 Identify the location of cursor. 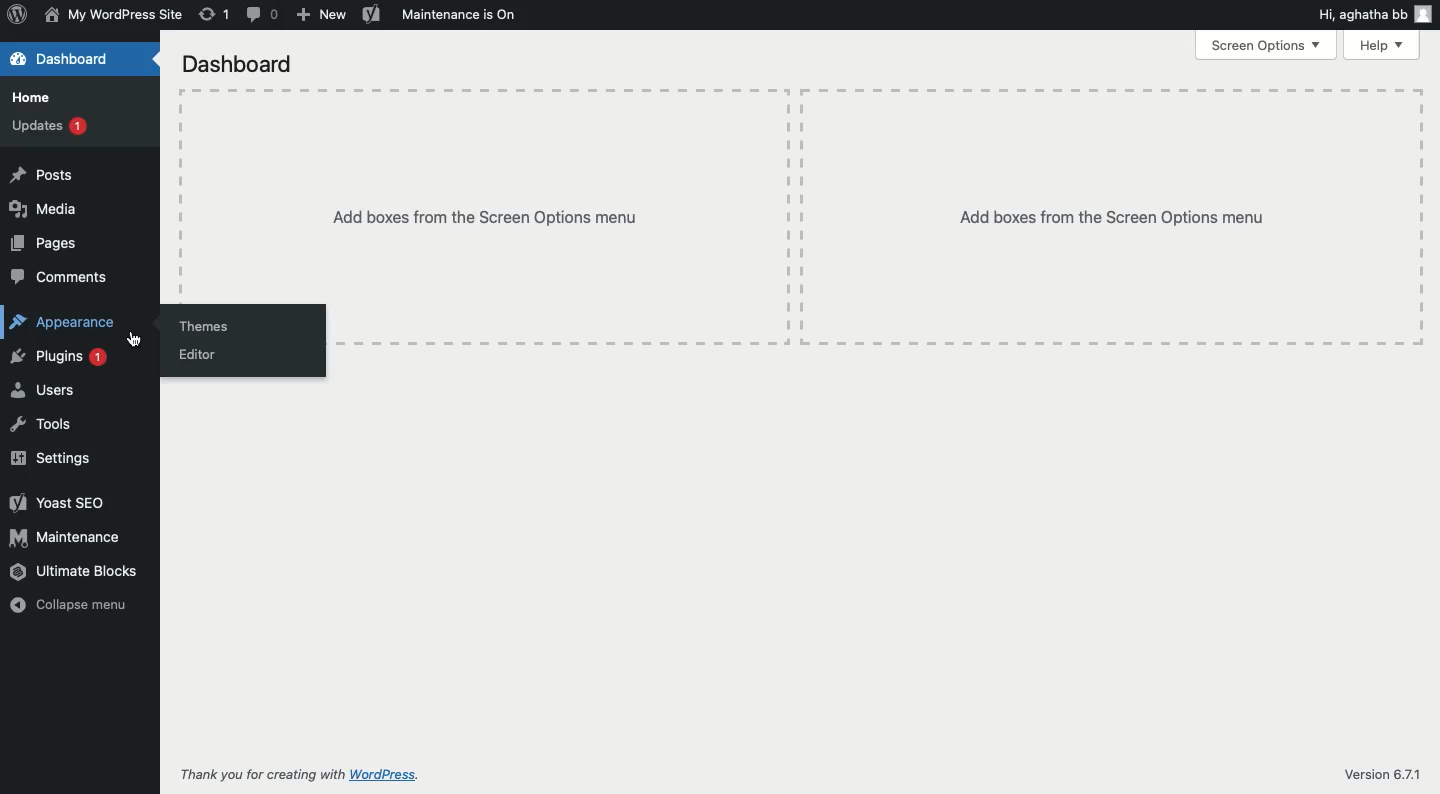
(137, 342).